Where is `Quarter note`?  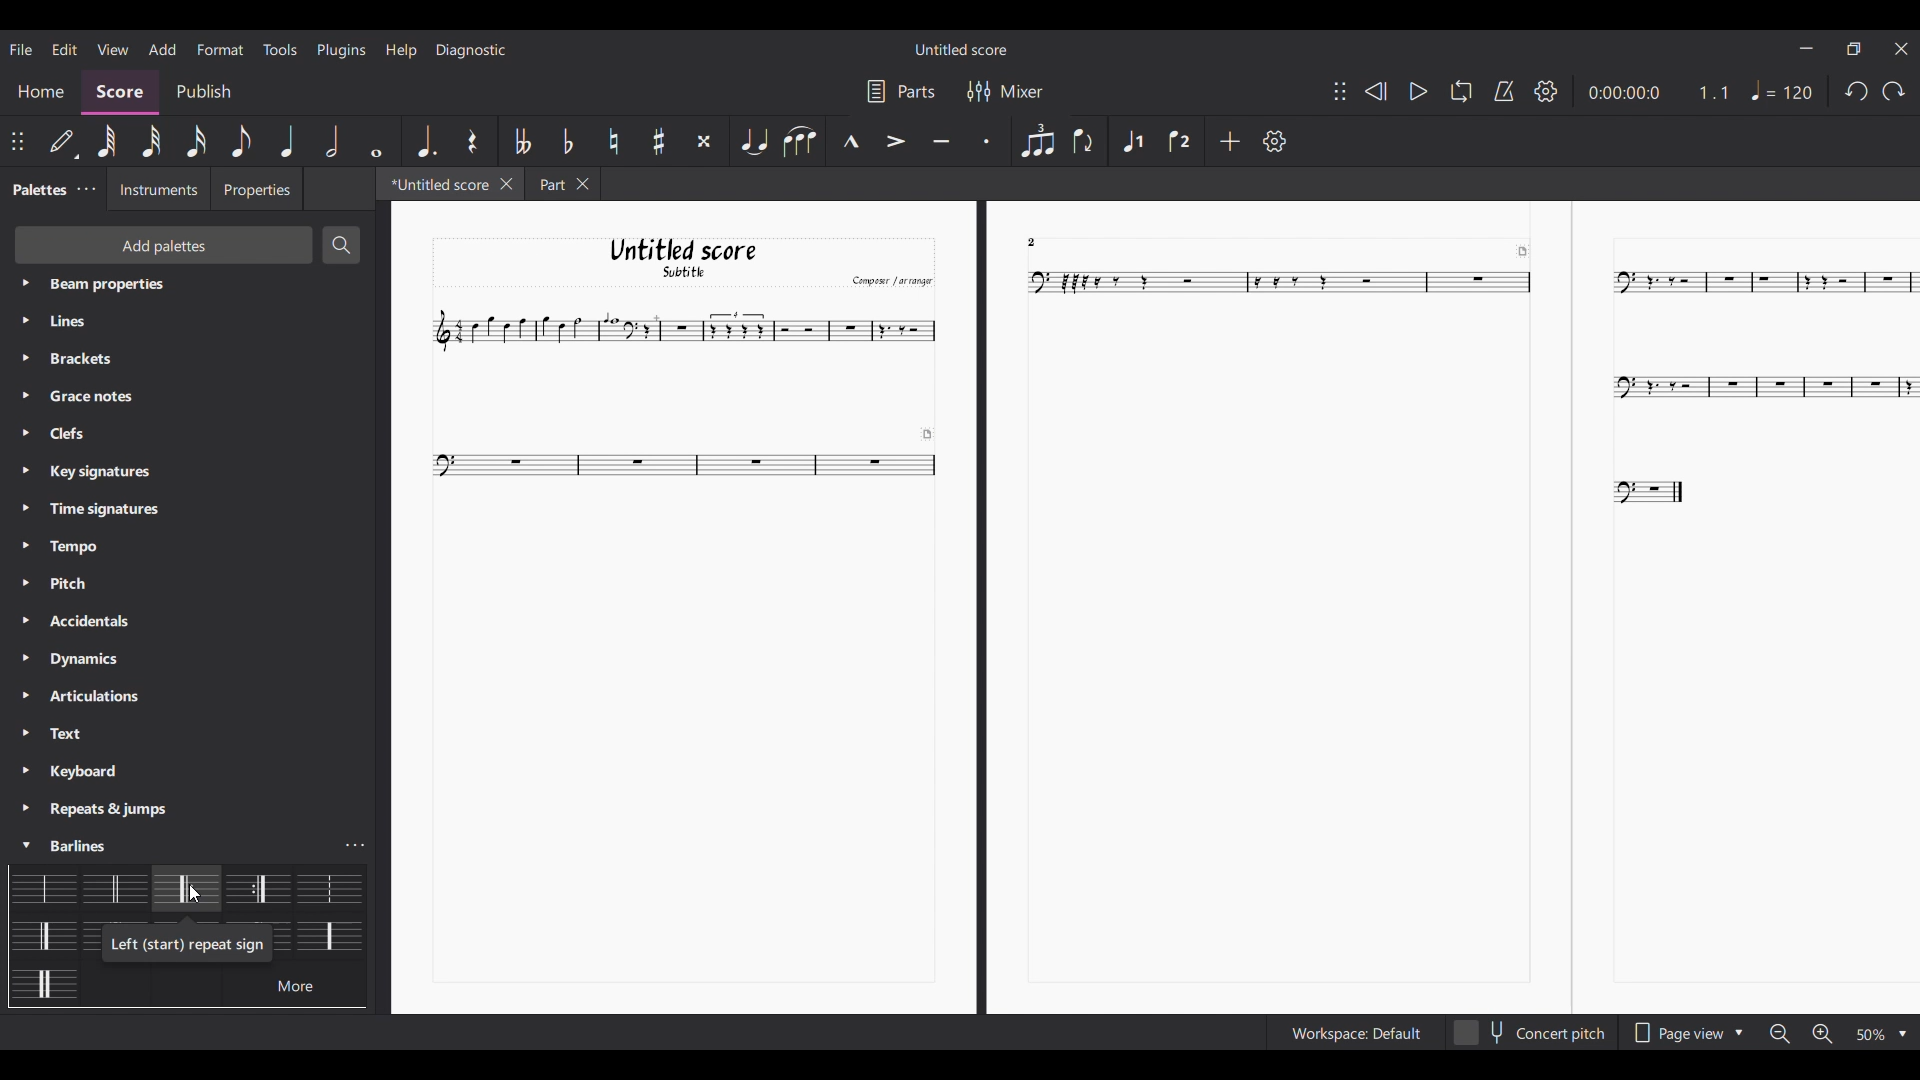 Quarter note is located at coordinates (287, 142).